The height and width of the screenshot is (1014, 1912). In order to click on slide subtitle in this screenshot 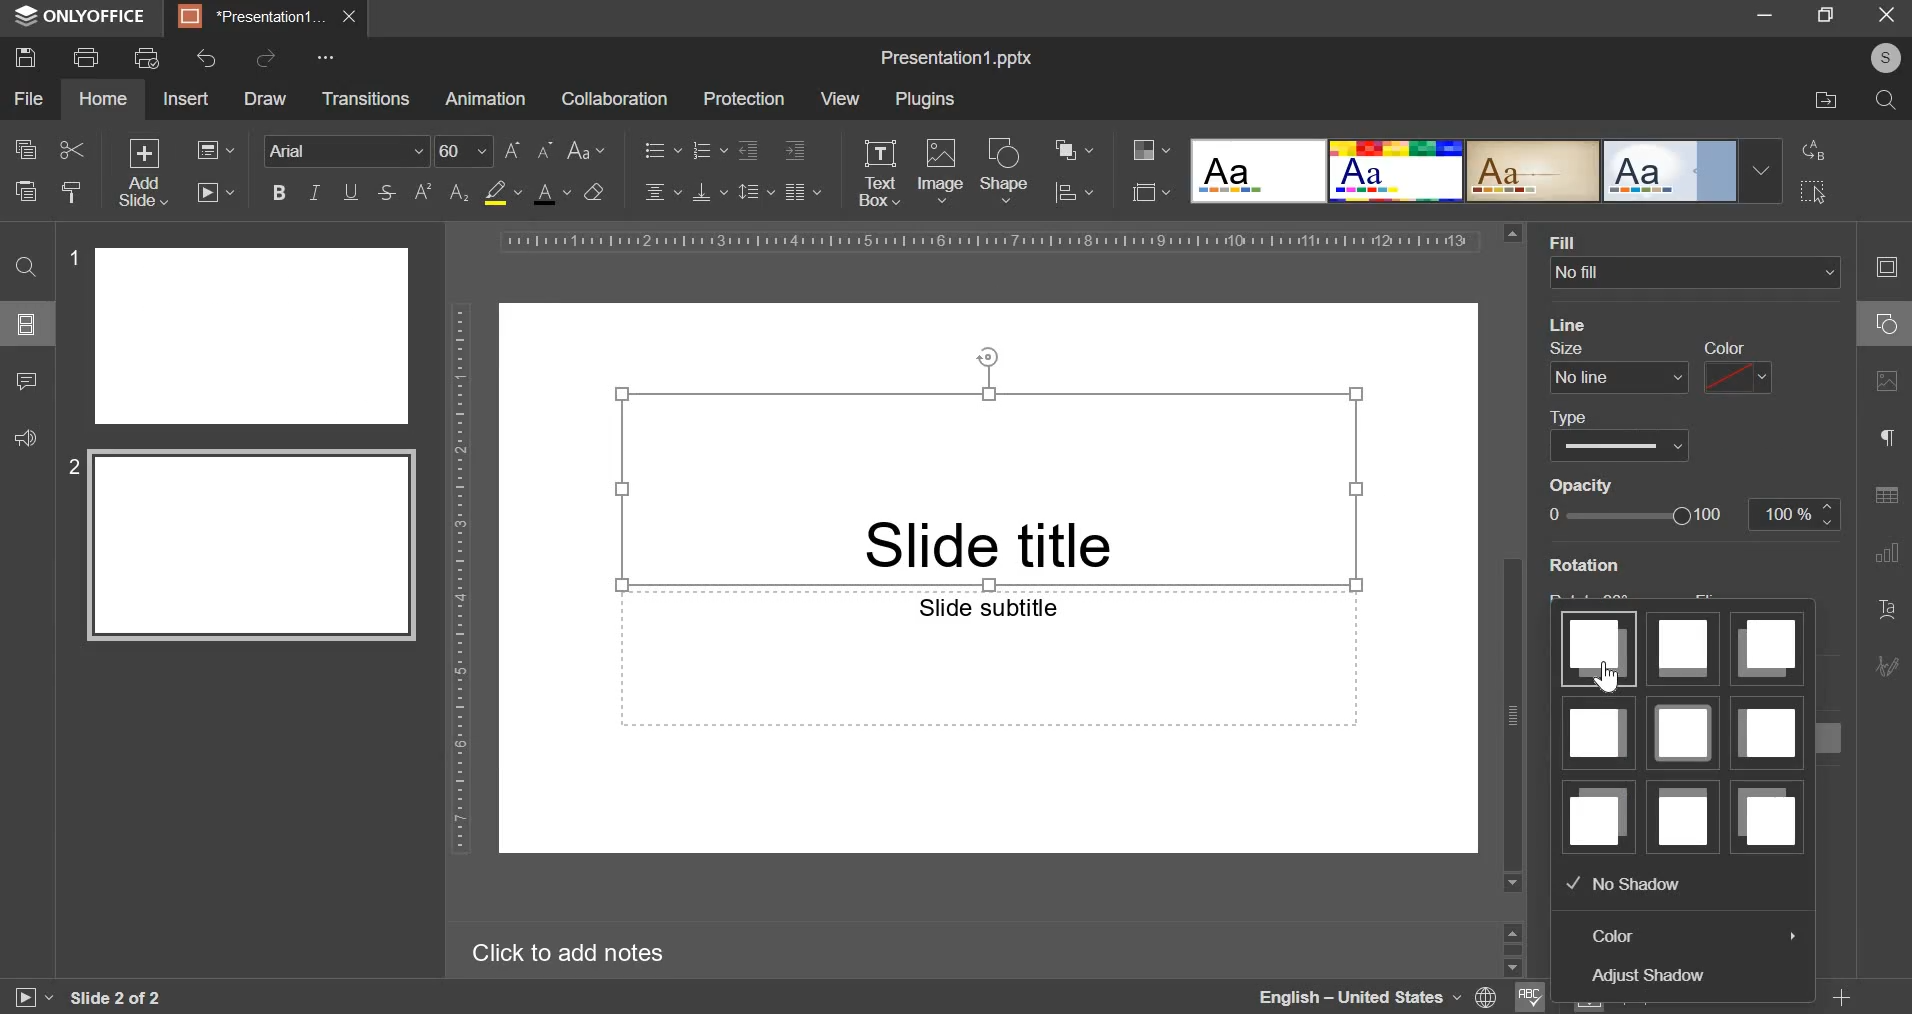, I will do `click(987, 658)`.